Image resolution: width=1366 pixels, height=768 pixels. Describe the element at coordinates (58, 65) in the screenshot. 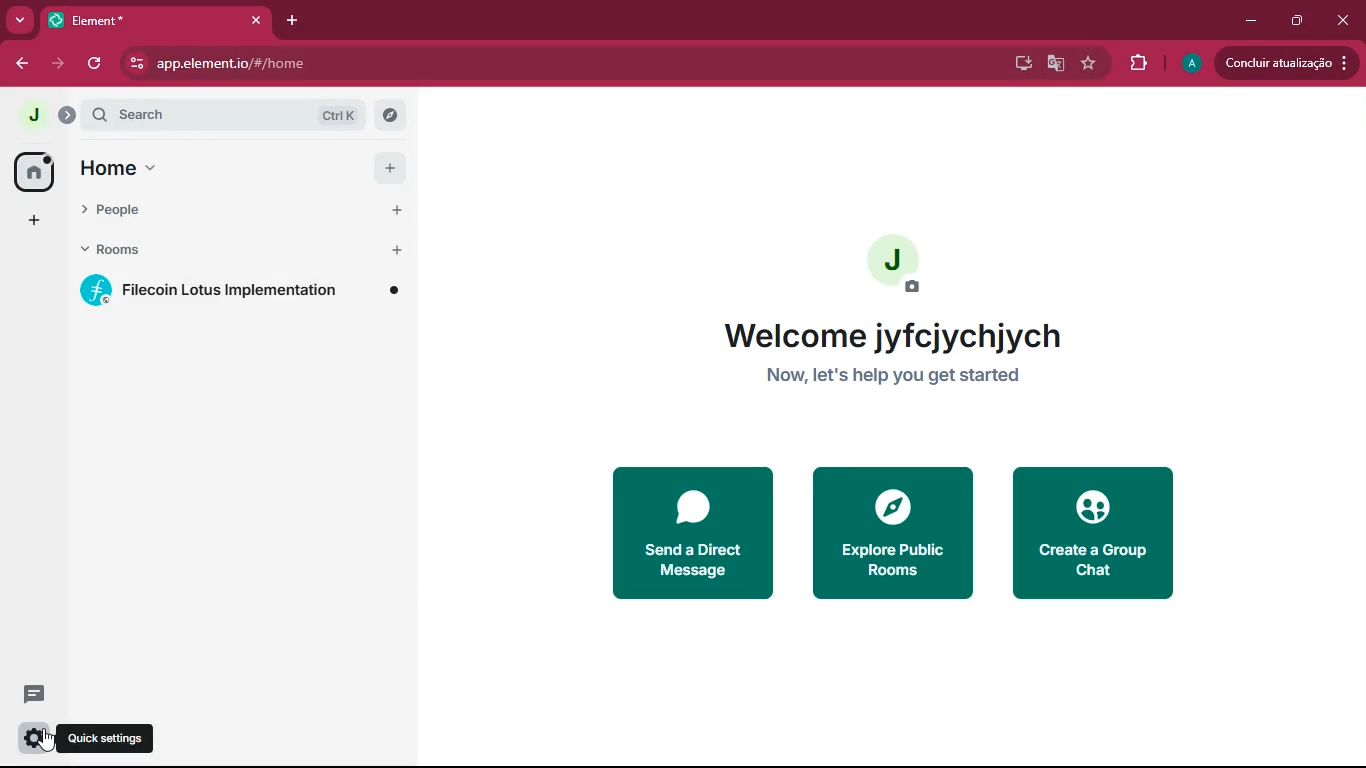

I see `forward` at that location.